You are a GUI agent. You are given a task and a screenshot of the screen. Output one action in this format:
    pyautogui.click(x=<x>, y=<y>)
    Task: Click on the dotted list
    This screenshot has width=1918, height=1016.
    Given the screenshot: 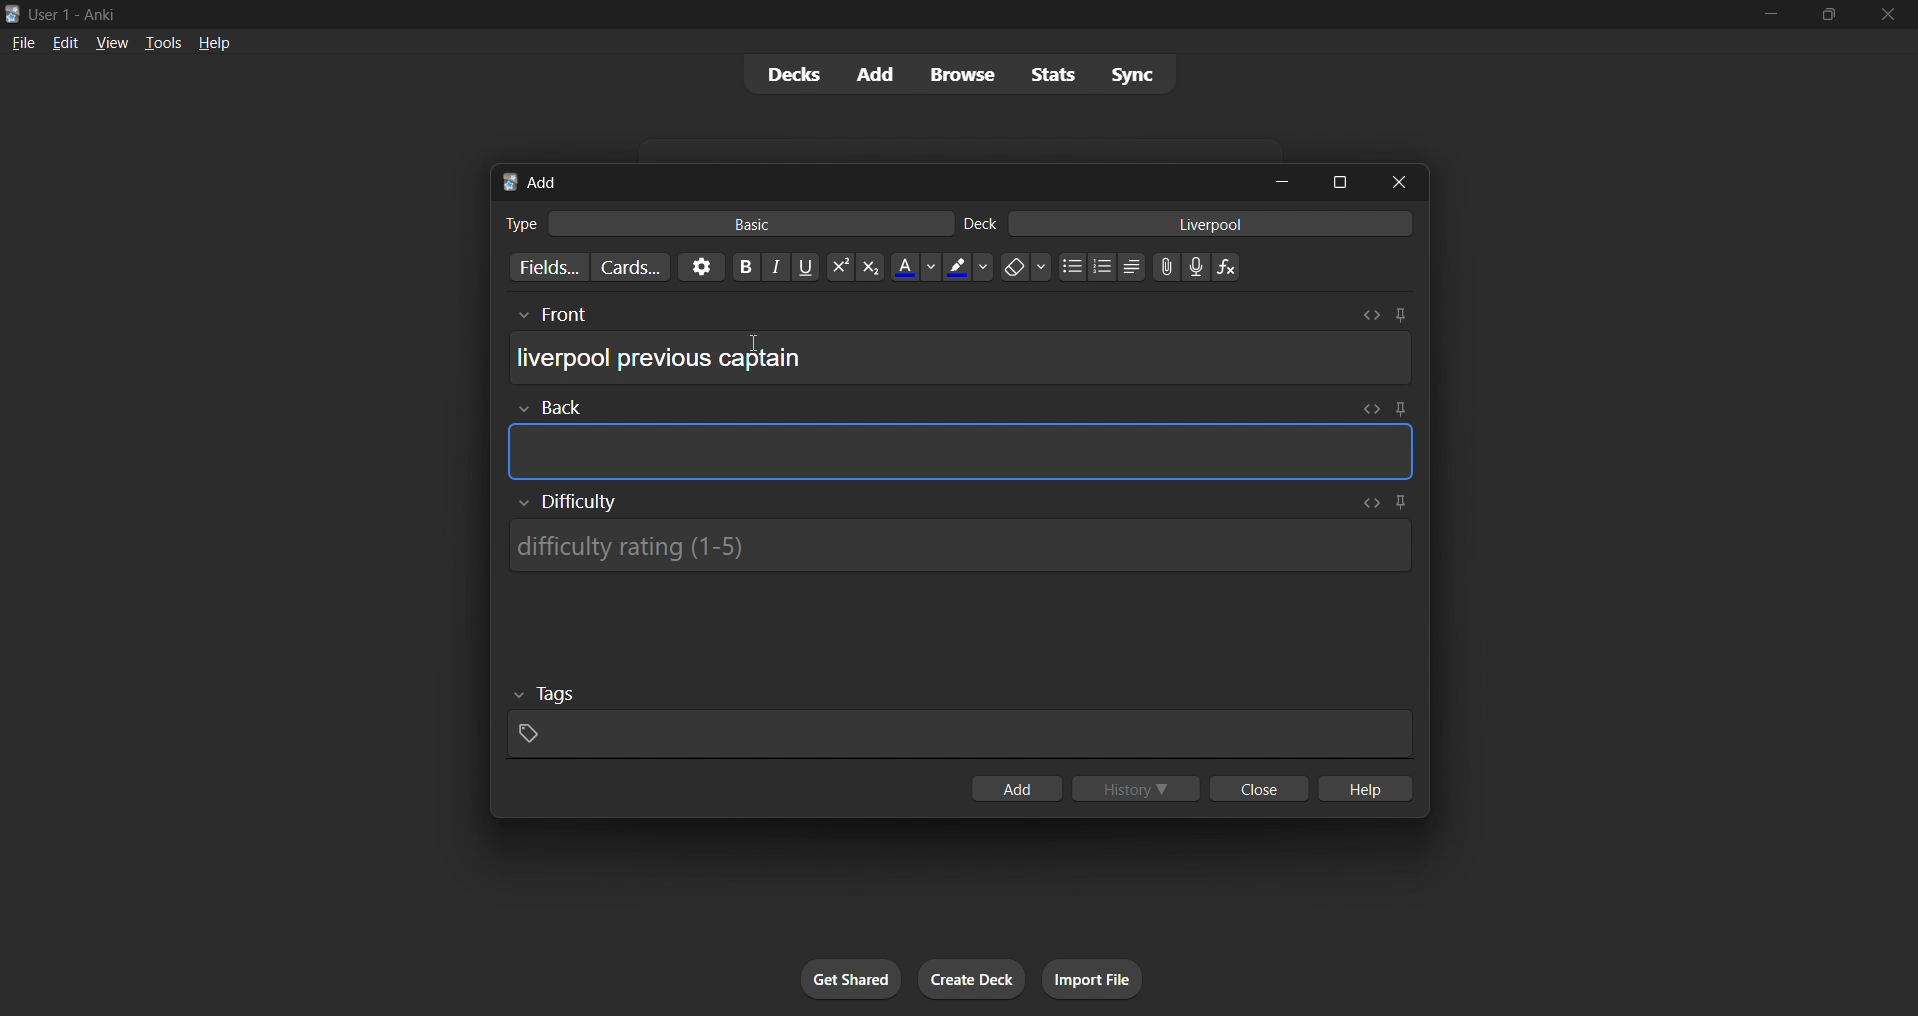 What is the action you would take?
    pyautogui.click(x=1071, y=269)
    